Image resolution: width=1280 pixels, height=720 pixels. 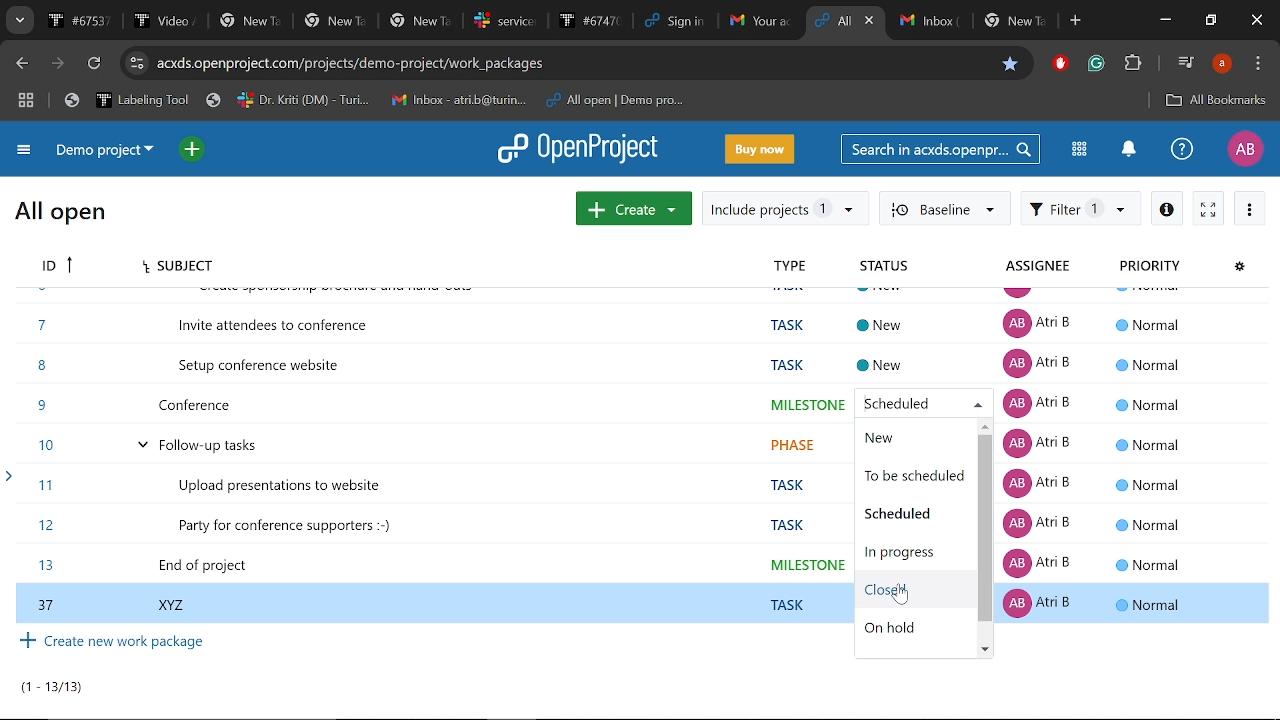 What do you see at coordinates (1244, 149) in the screenshot?
I see `Profile` at bounding box center [1244, 149].